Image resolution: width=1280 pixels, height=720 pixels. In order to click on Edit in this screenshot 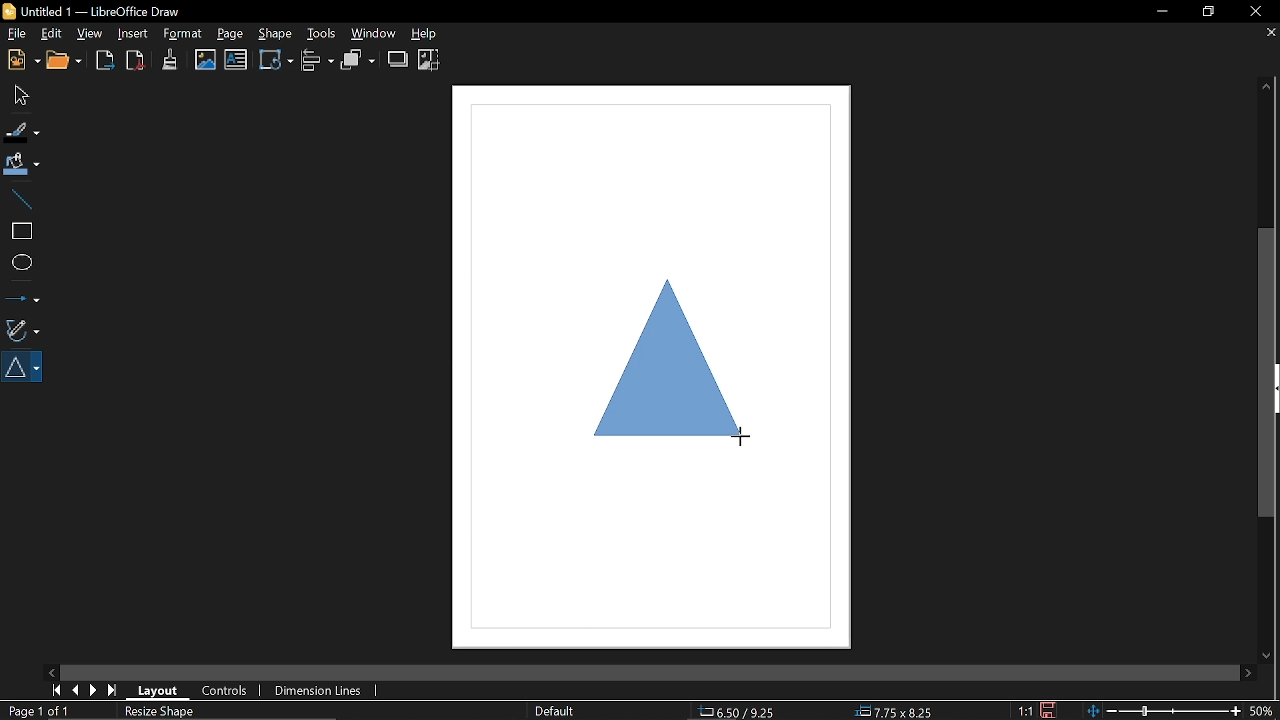, I will do `click(51, 35)`.